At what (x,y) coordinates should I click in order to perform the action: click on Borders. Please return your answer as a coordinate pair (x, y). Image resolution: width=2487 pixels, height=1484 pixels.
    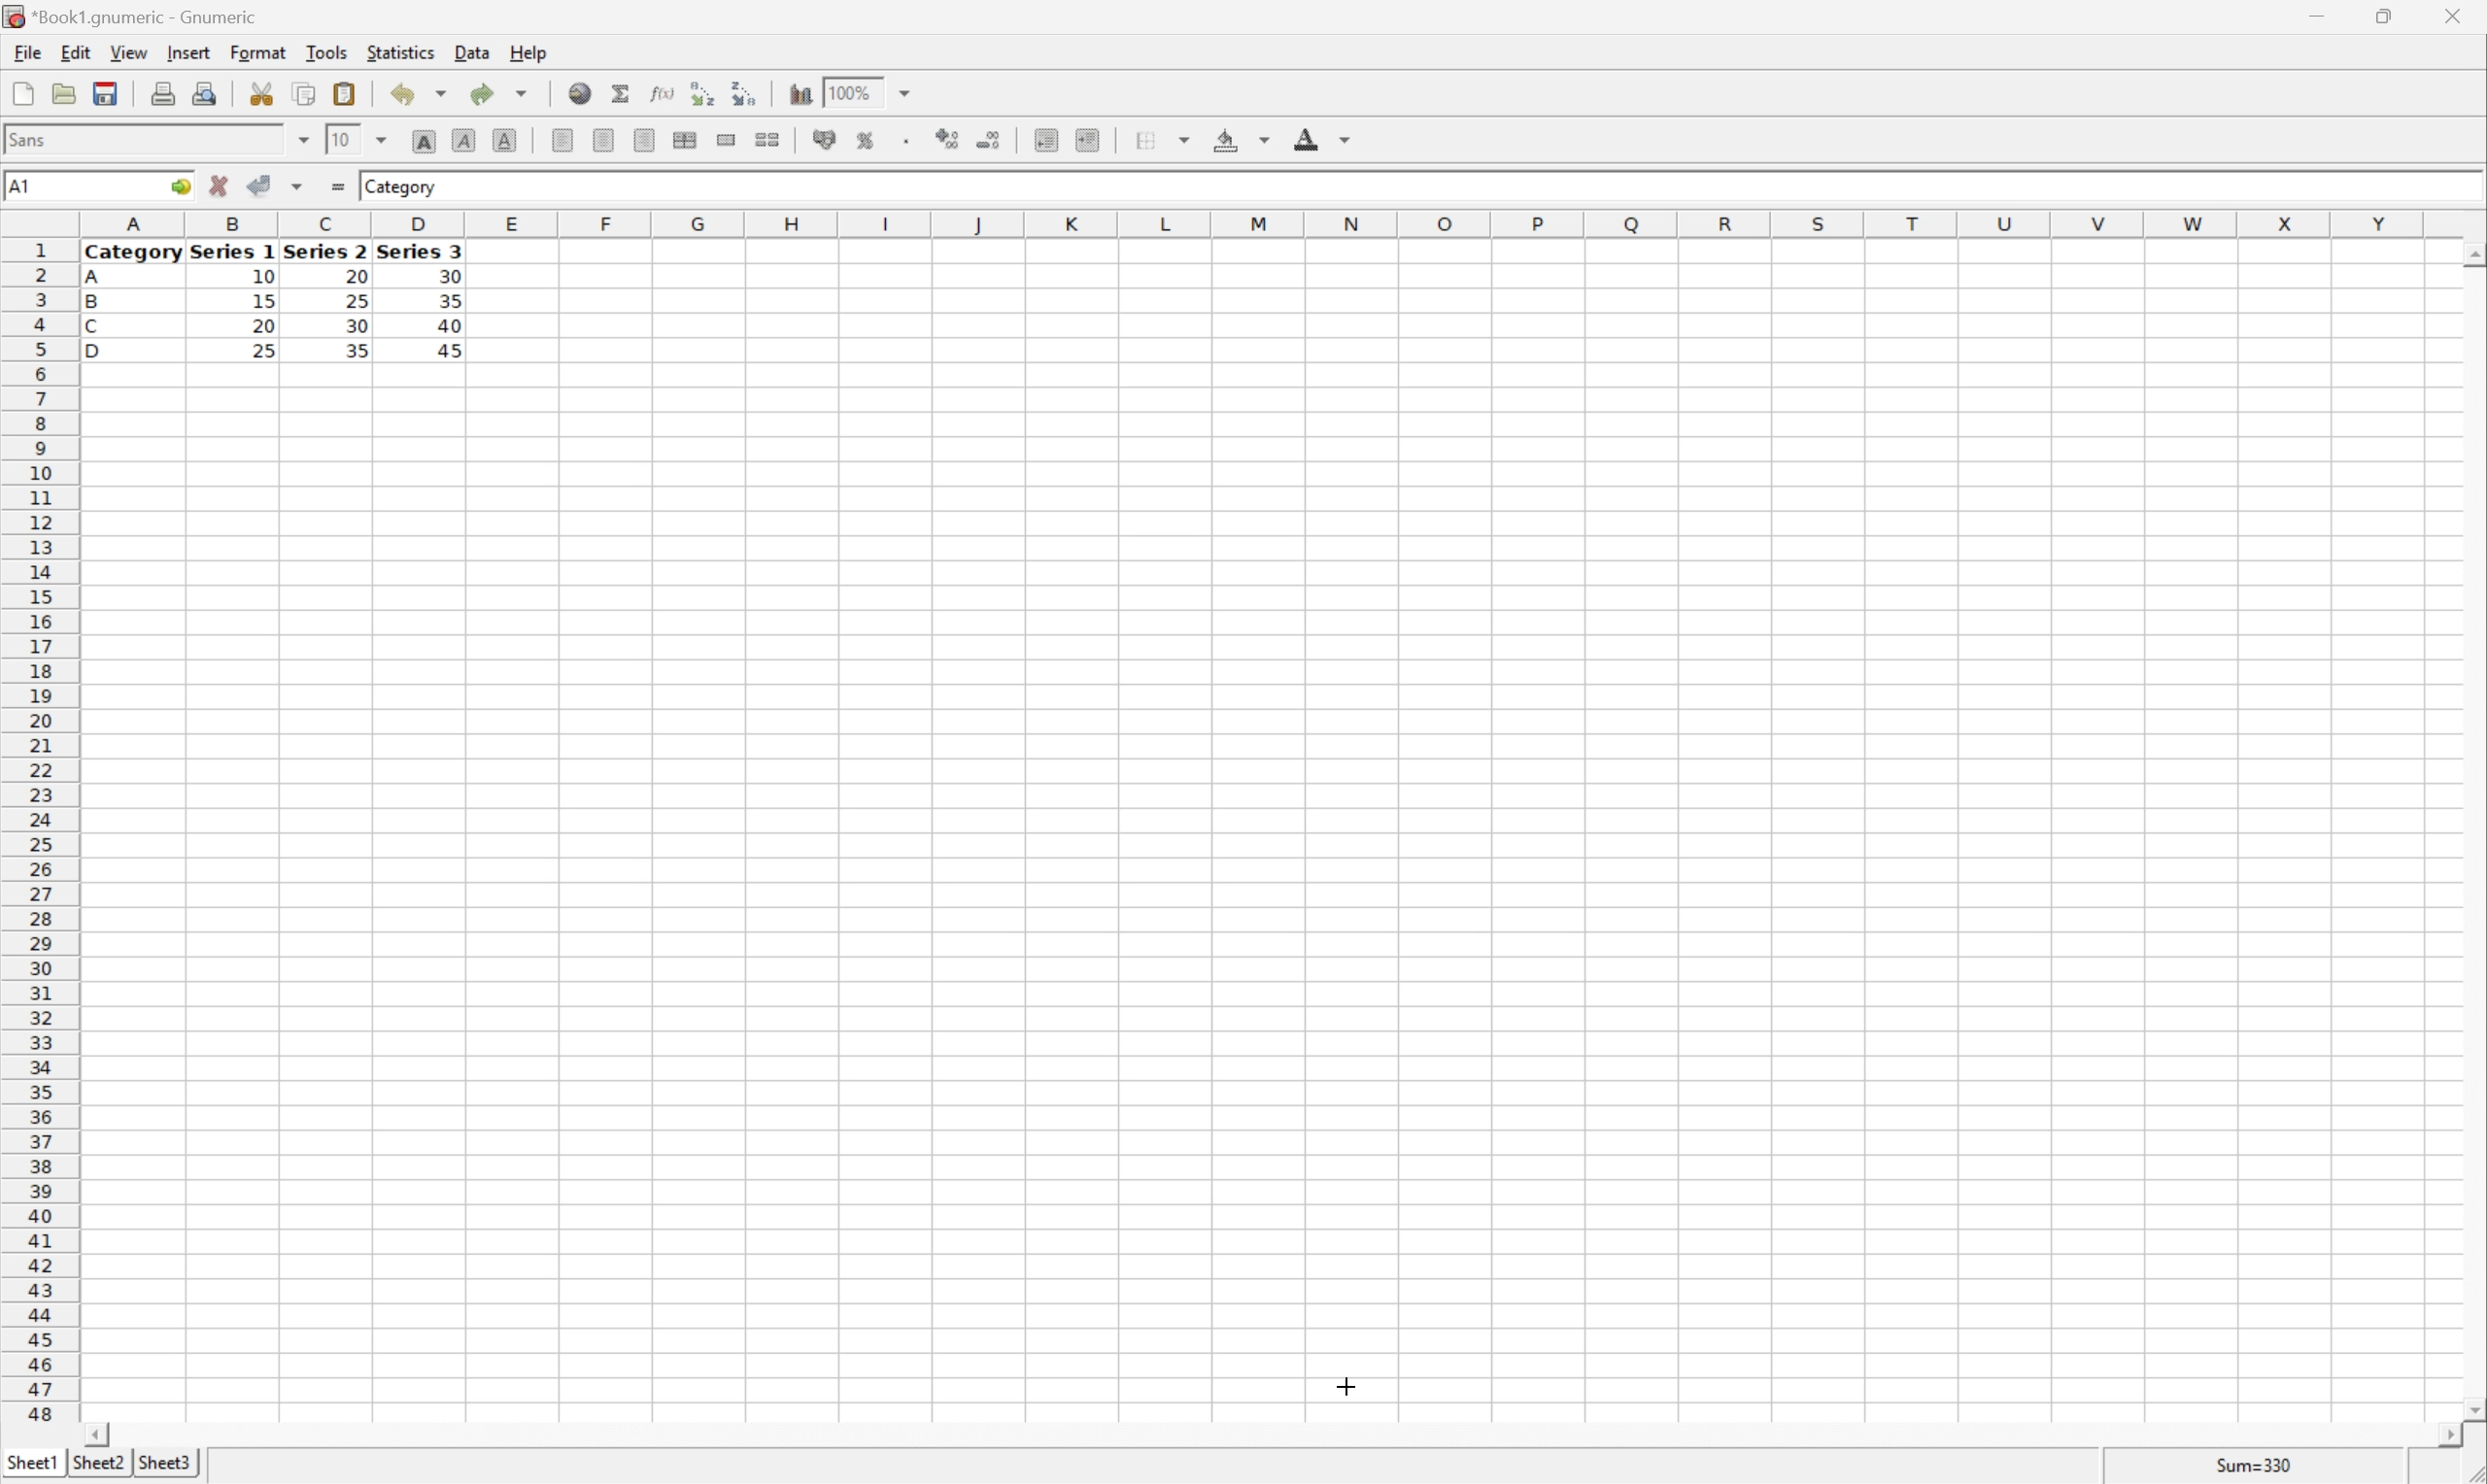
    Looking at the image, I should click on (1168, 138).